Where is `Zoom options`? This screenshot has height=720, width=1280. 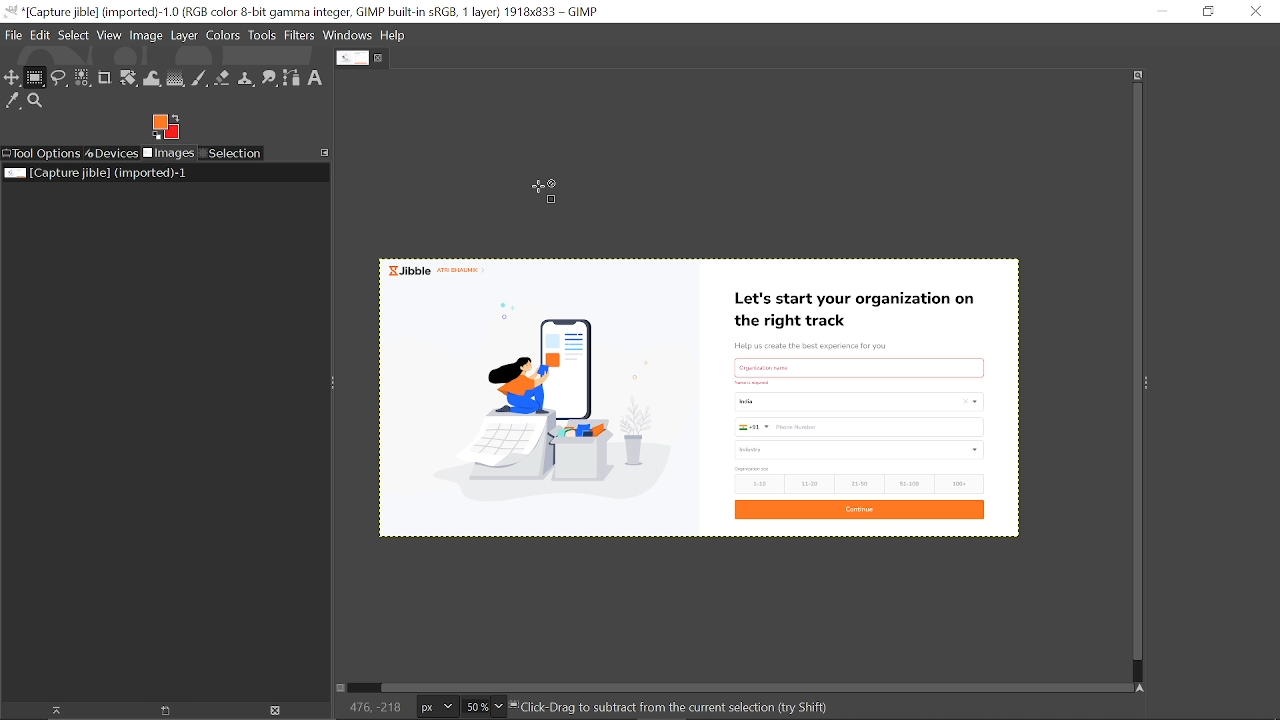 Zoom options is located at coordinates (501, 707).